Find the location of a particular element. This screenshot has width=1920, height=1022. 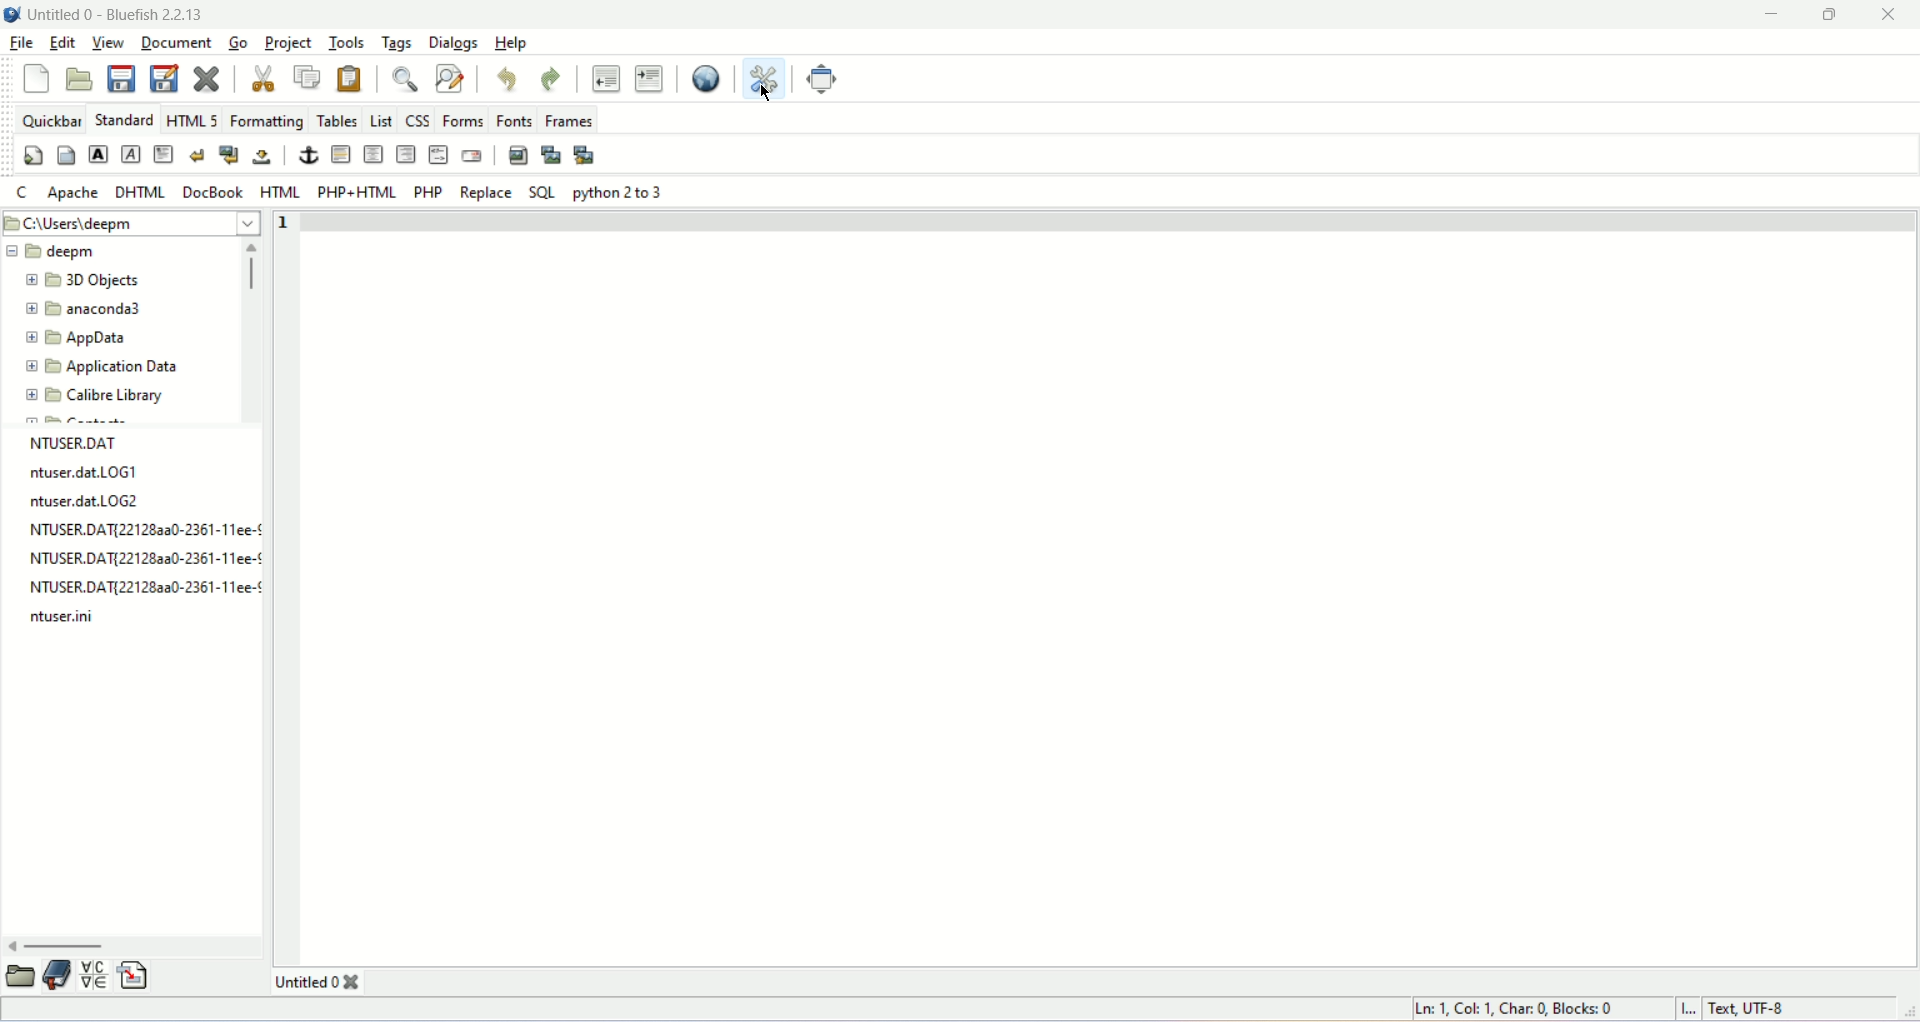

save is located at coordinates (121, 77).